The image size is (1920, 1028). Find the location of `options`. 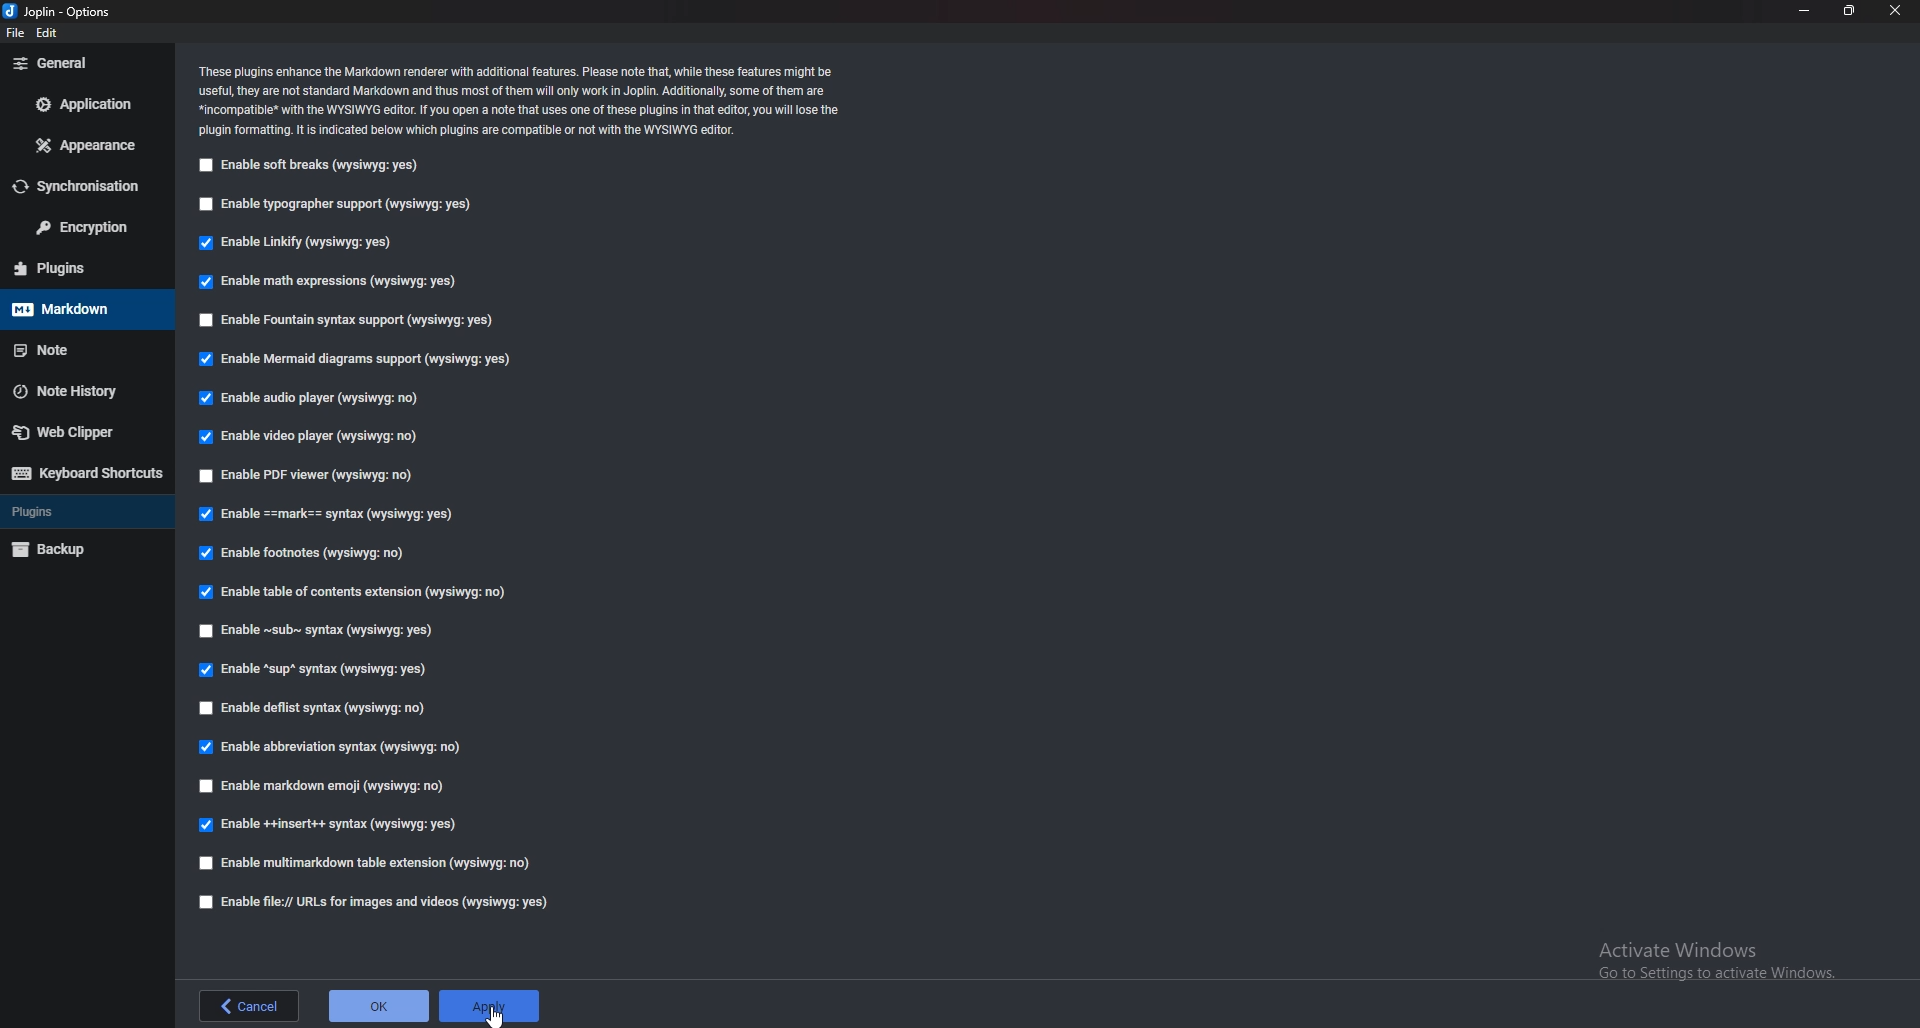

options is located at coordinates (65, 11).